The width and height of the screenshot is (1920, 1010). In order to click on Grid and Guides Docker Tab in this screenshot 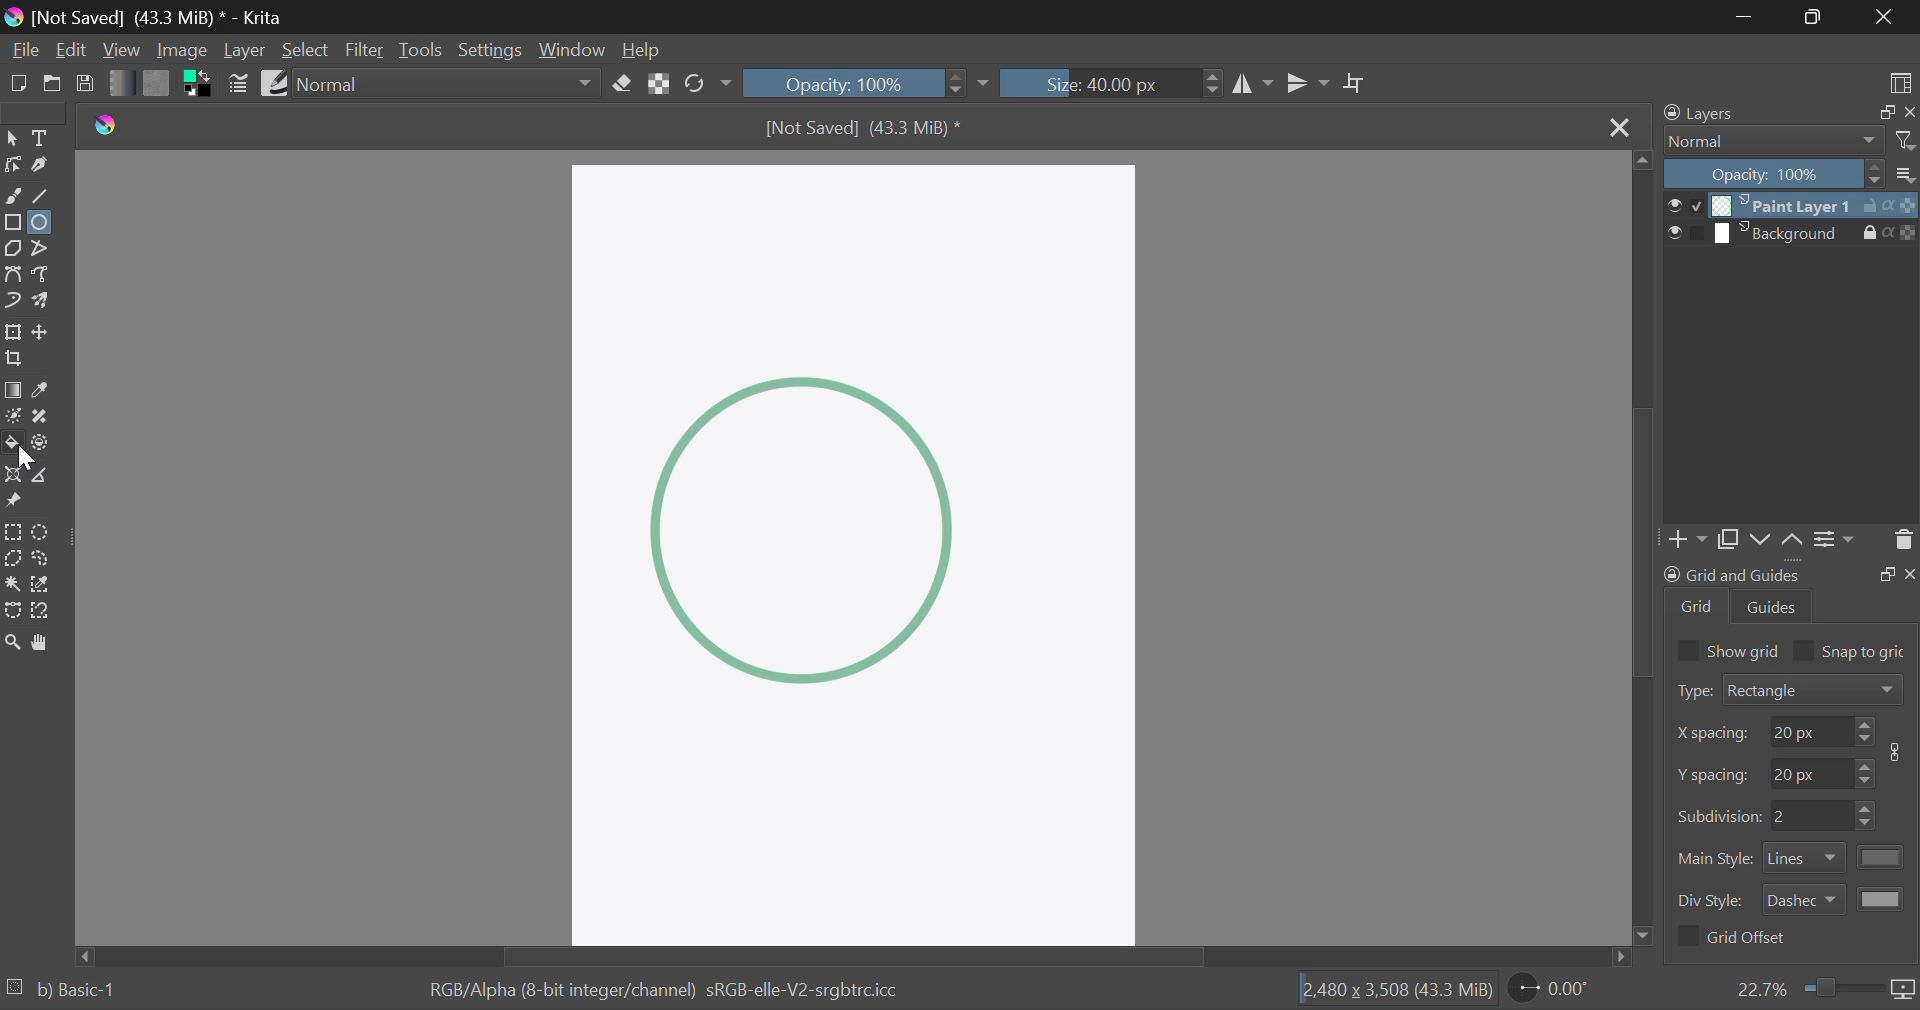, I will do `click(1790, 596)`.